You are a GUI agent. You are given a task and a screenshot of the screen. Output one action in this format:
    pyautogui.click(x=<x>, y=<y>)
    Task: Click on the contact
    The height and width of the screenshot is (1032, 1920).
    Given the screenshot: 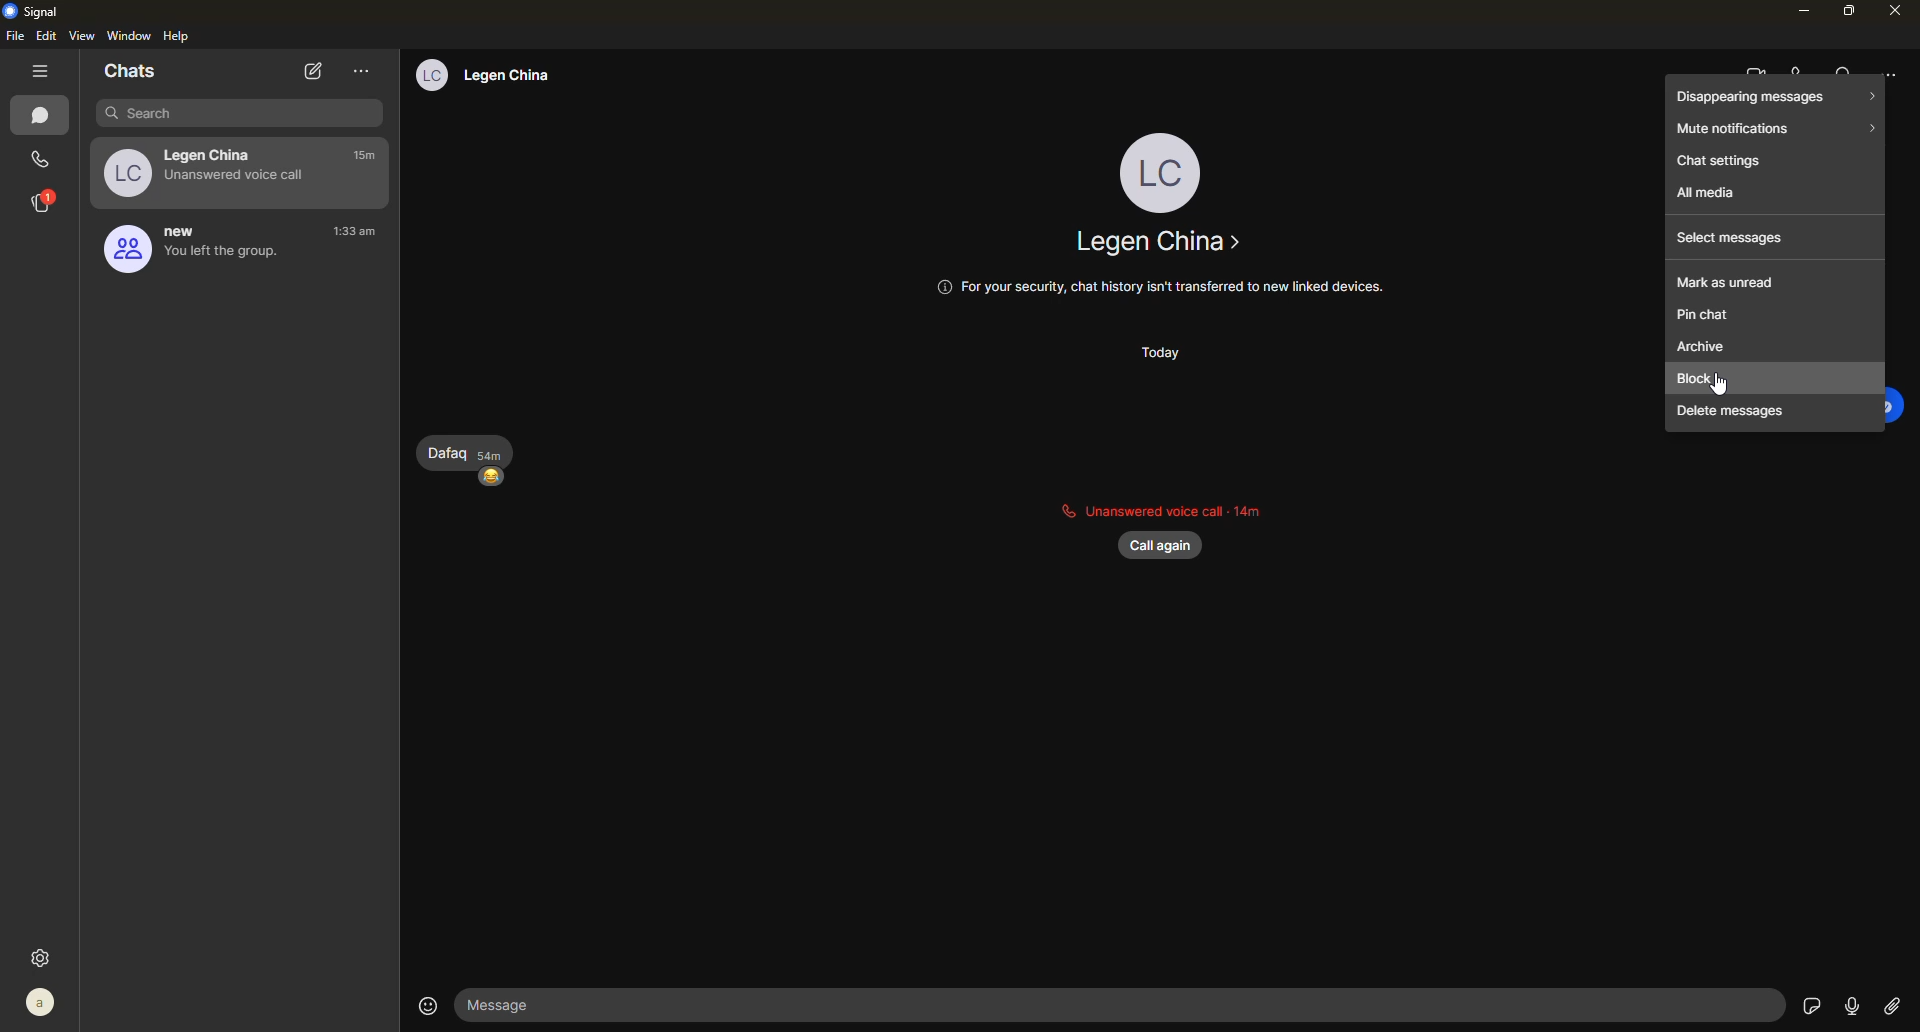 What is the action you would take?
    pyautogui.click(x=1159, y=246)
    